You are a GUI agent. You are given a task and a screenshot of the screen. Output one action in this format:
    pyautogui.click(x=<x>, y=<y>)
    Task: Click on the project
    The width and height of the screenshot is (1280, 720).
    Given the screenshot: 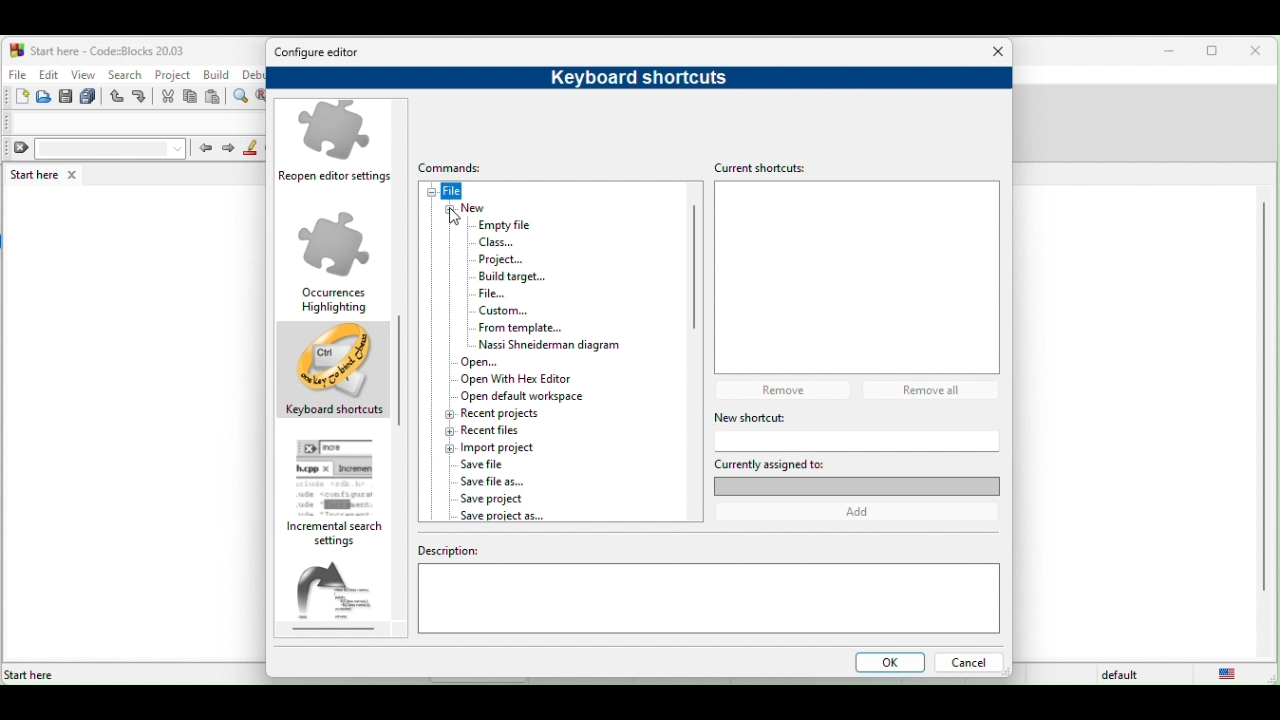 What is the action you would take?
    pyautogui.click(x=173, y=73)
    